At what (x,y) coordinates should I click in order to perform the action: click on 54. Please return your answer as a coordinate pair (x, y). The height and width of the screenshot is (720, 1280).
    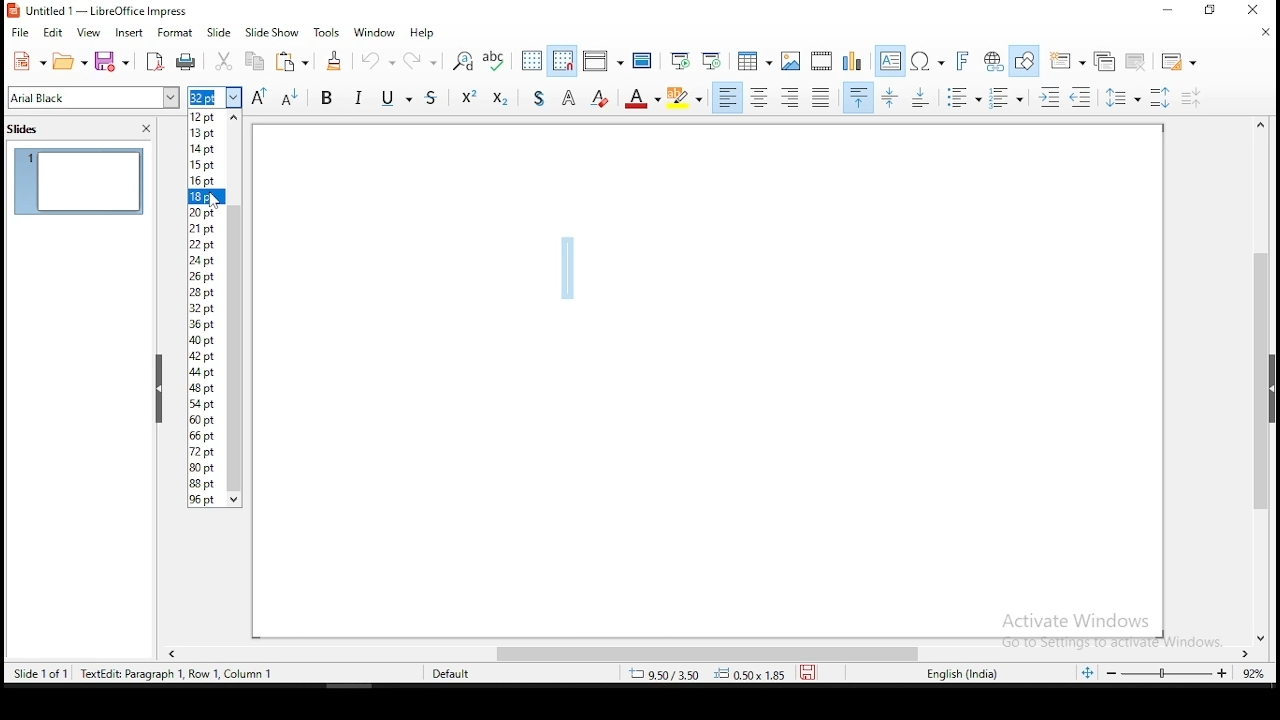
    Looking at the image, I should click on (207, 404).